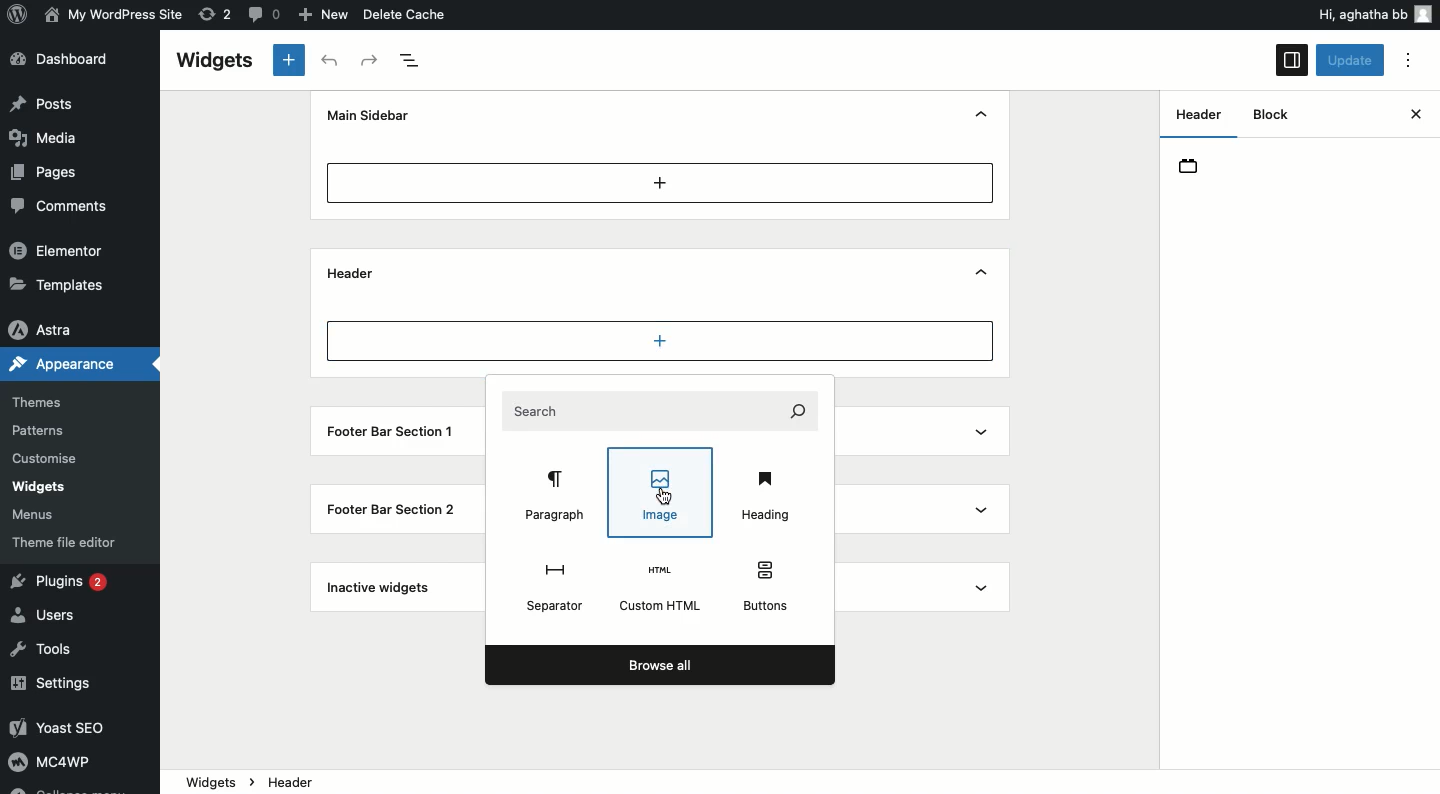 Image resolution: width=1440 pixels, height=794 pixels. Describe the element at coordinates (261, 13) in the screenshot. I see `Comment` at that location.